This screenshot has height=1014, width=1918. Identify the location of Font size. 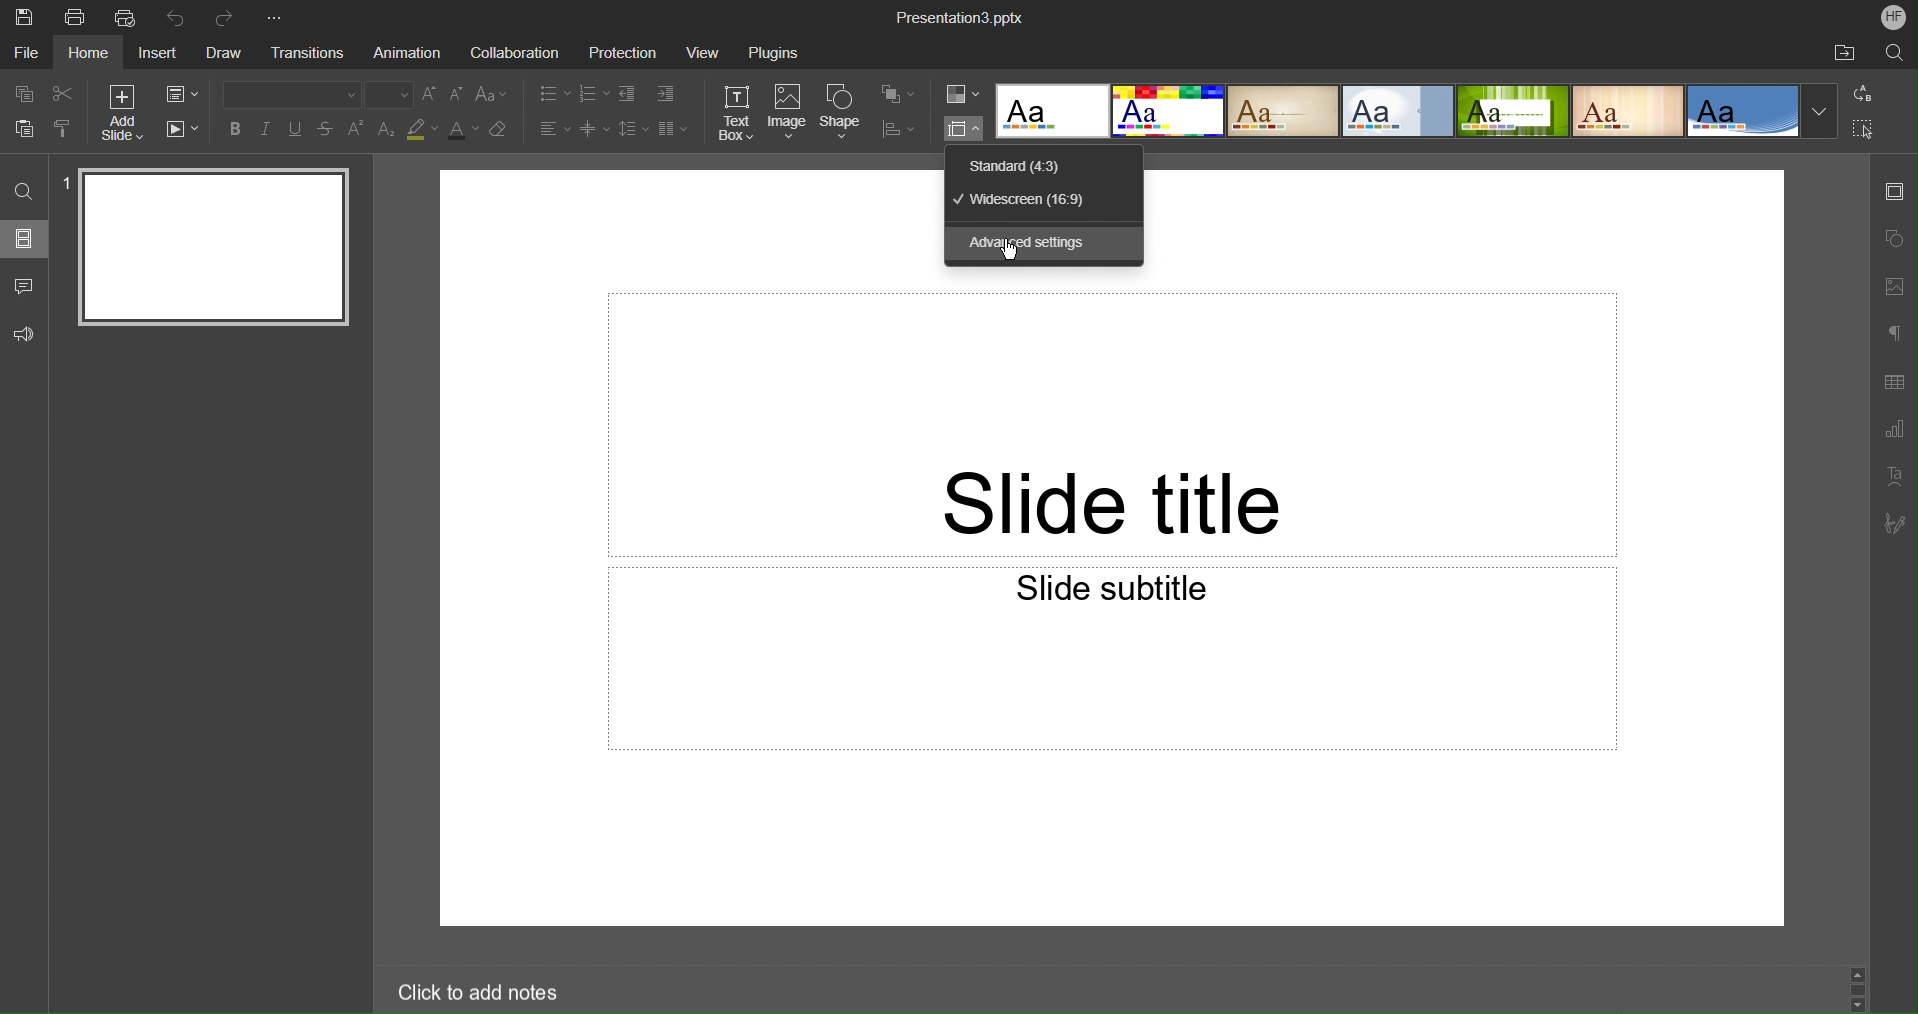
(390, 94).